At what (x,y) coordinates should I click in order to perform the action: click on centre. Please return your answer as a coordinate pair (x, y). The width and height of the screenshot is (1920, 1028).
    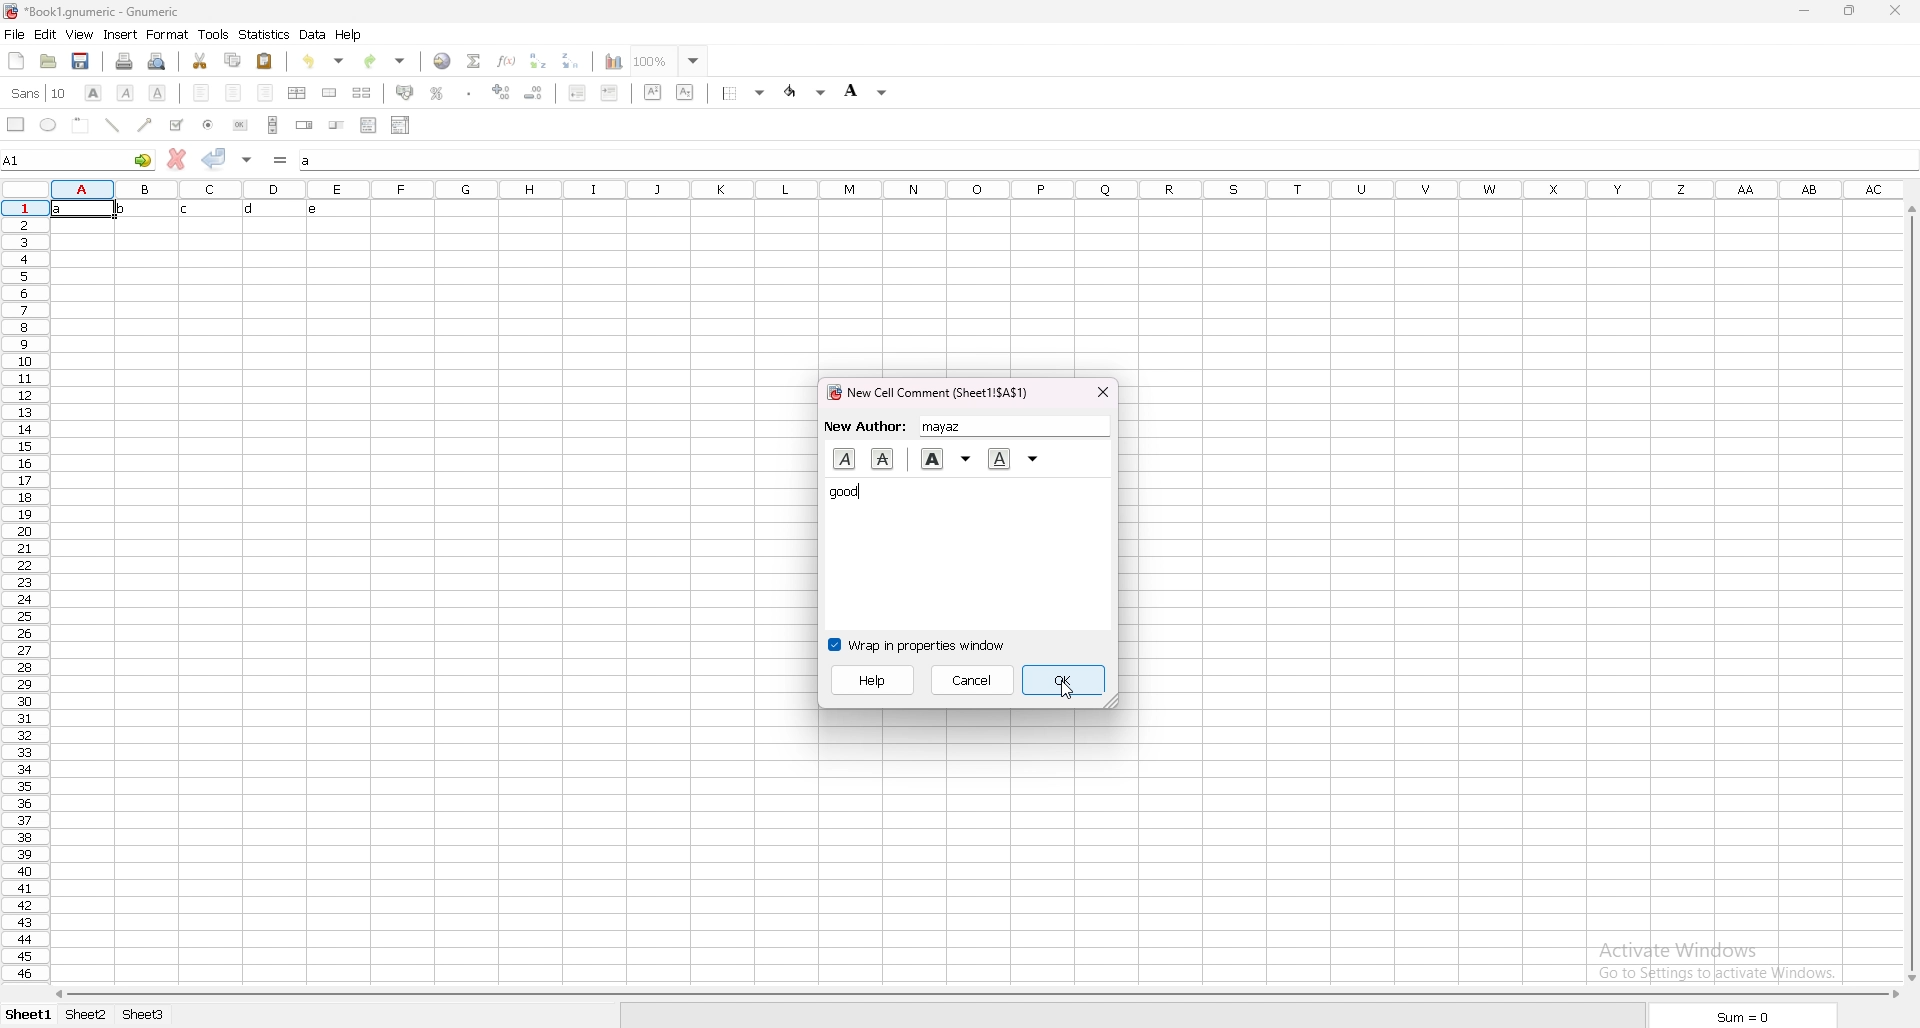
    Looking at the image, I should click on (233, 92).